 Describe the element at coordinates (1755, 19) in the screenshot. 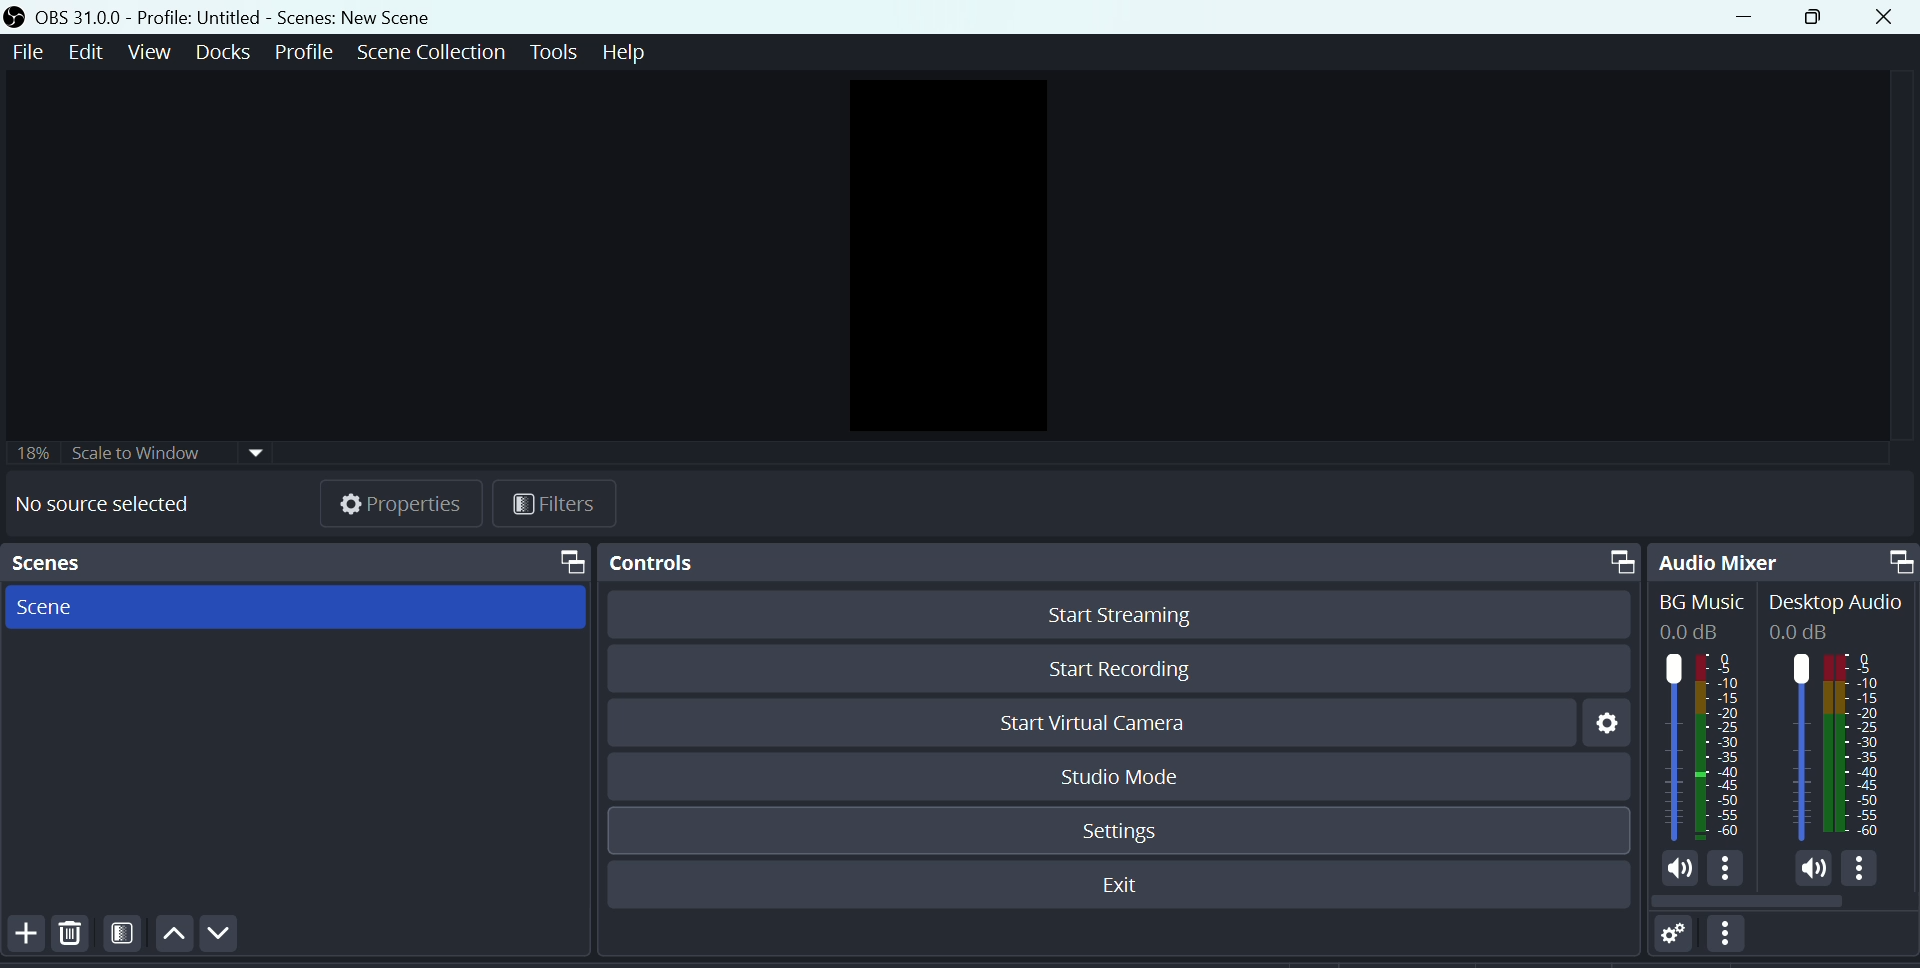

I see `minimise` at that location.